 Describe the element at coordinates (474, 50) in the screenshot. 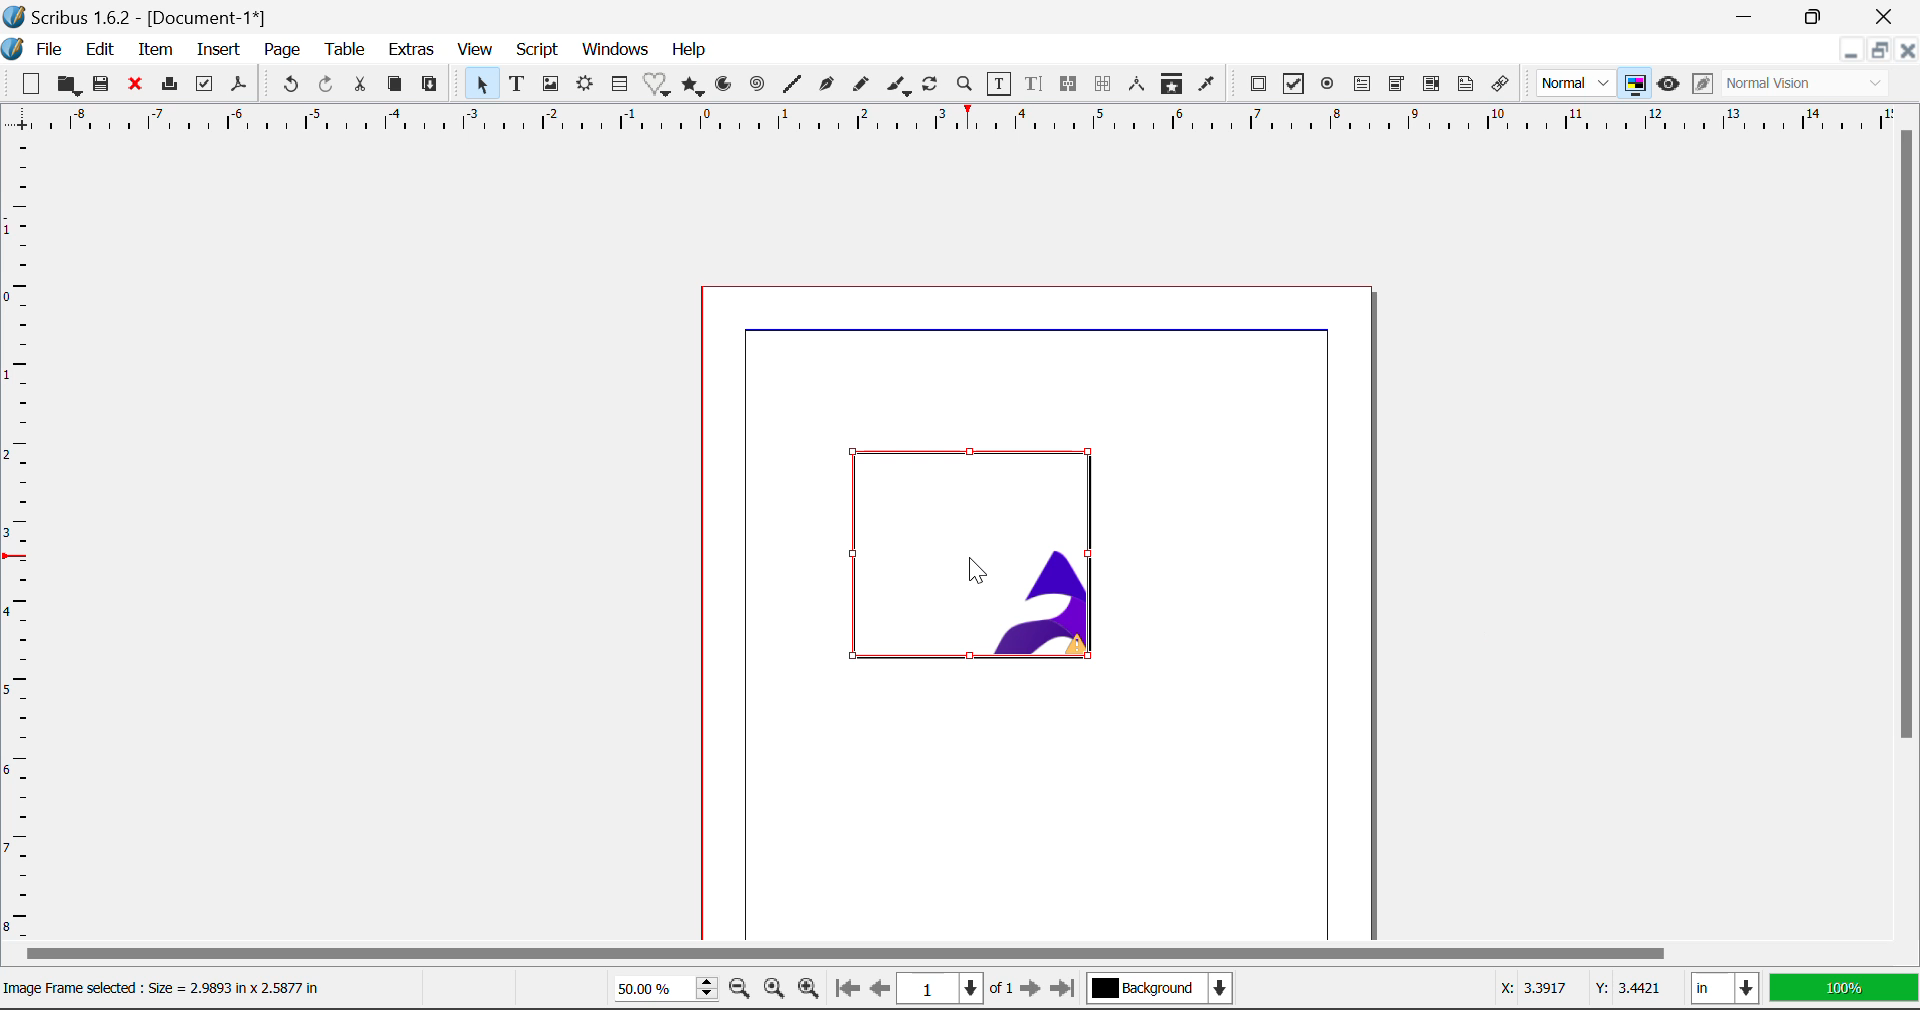

I see `View` at that location.